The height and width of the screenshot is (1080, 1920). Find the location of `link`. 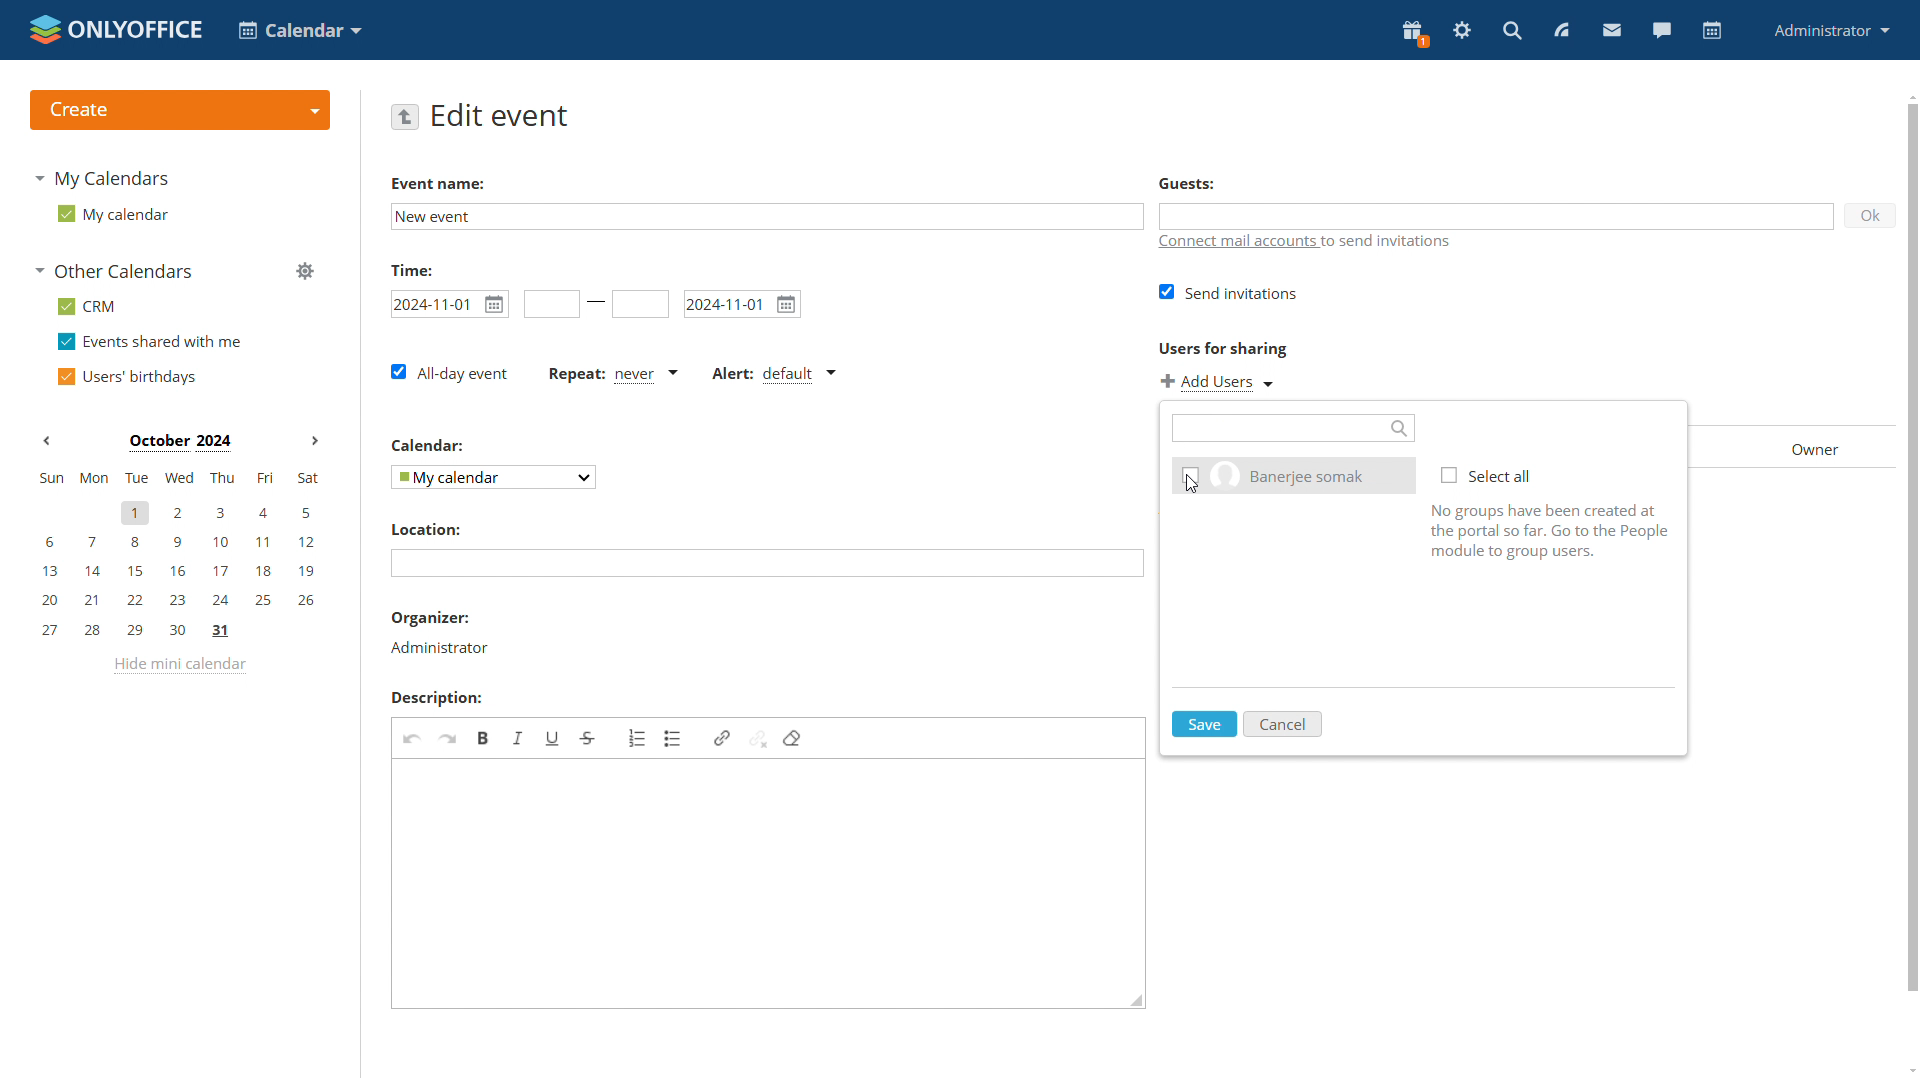

link is located at coordinates (722, 739).